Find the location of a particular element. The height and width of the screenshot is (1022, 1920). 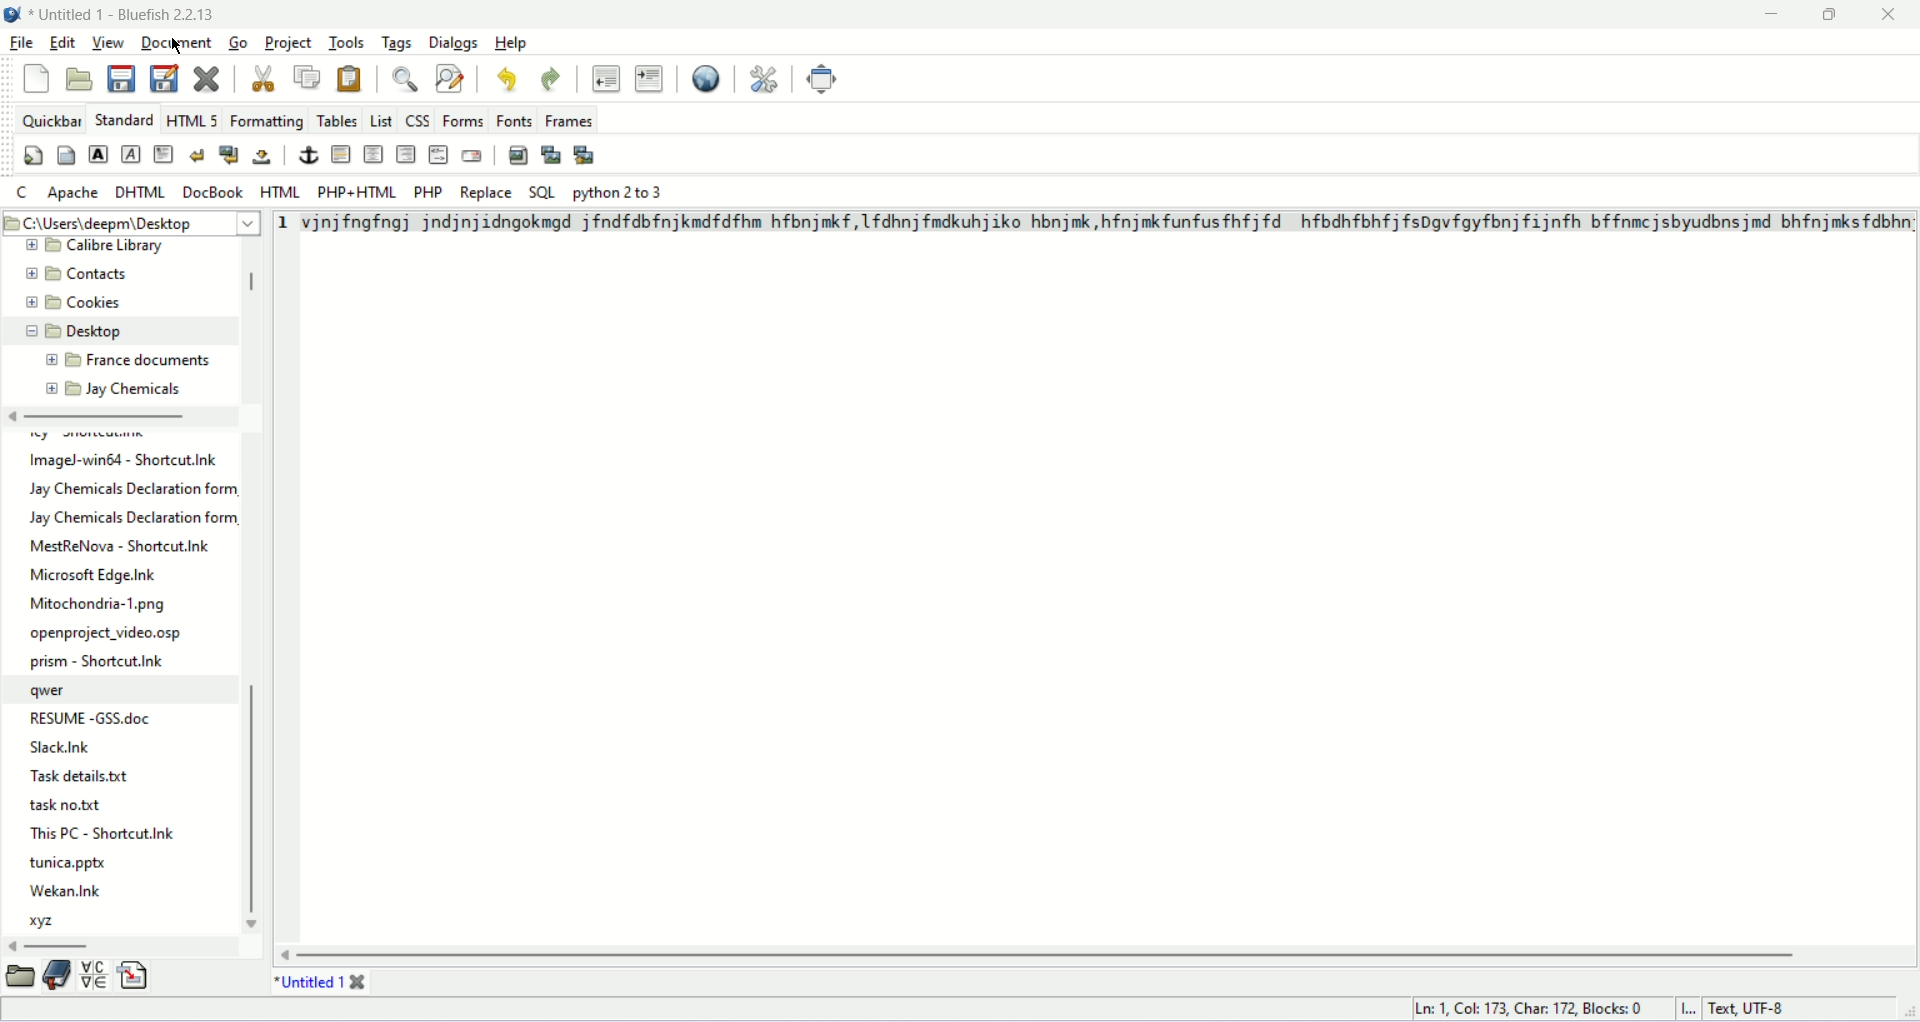

Mitochondria-1.png is located at coordinates (101, 605).